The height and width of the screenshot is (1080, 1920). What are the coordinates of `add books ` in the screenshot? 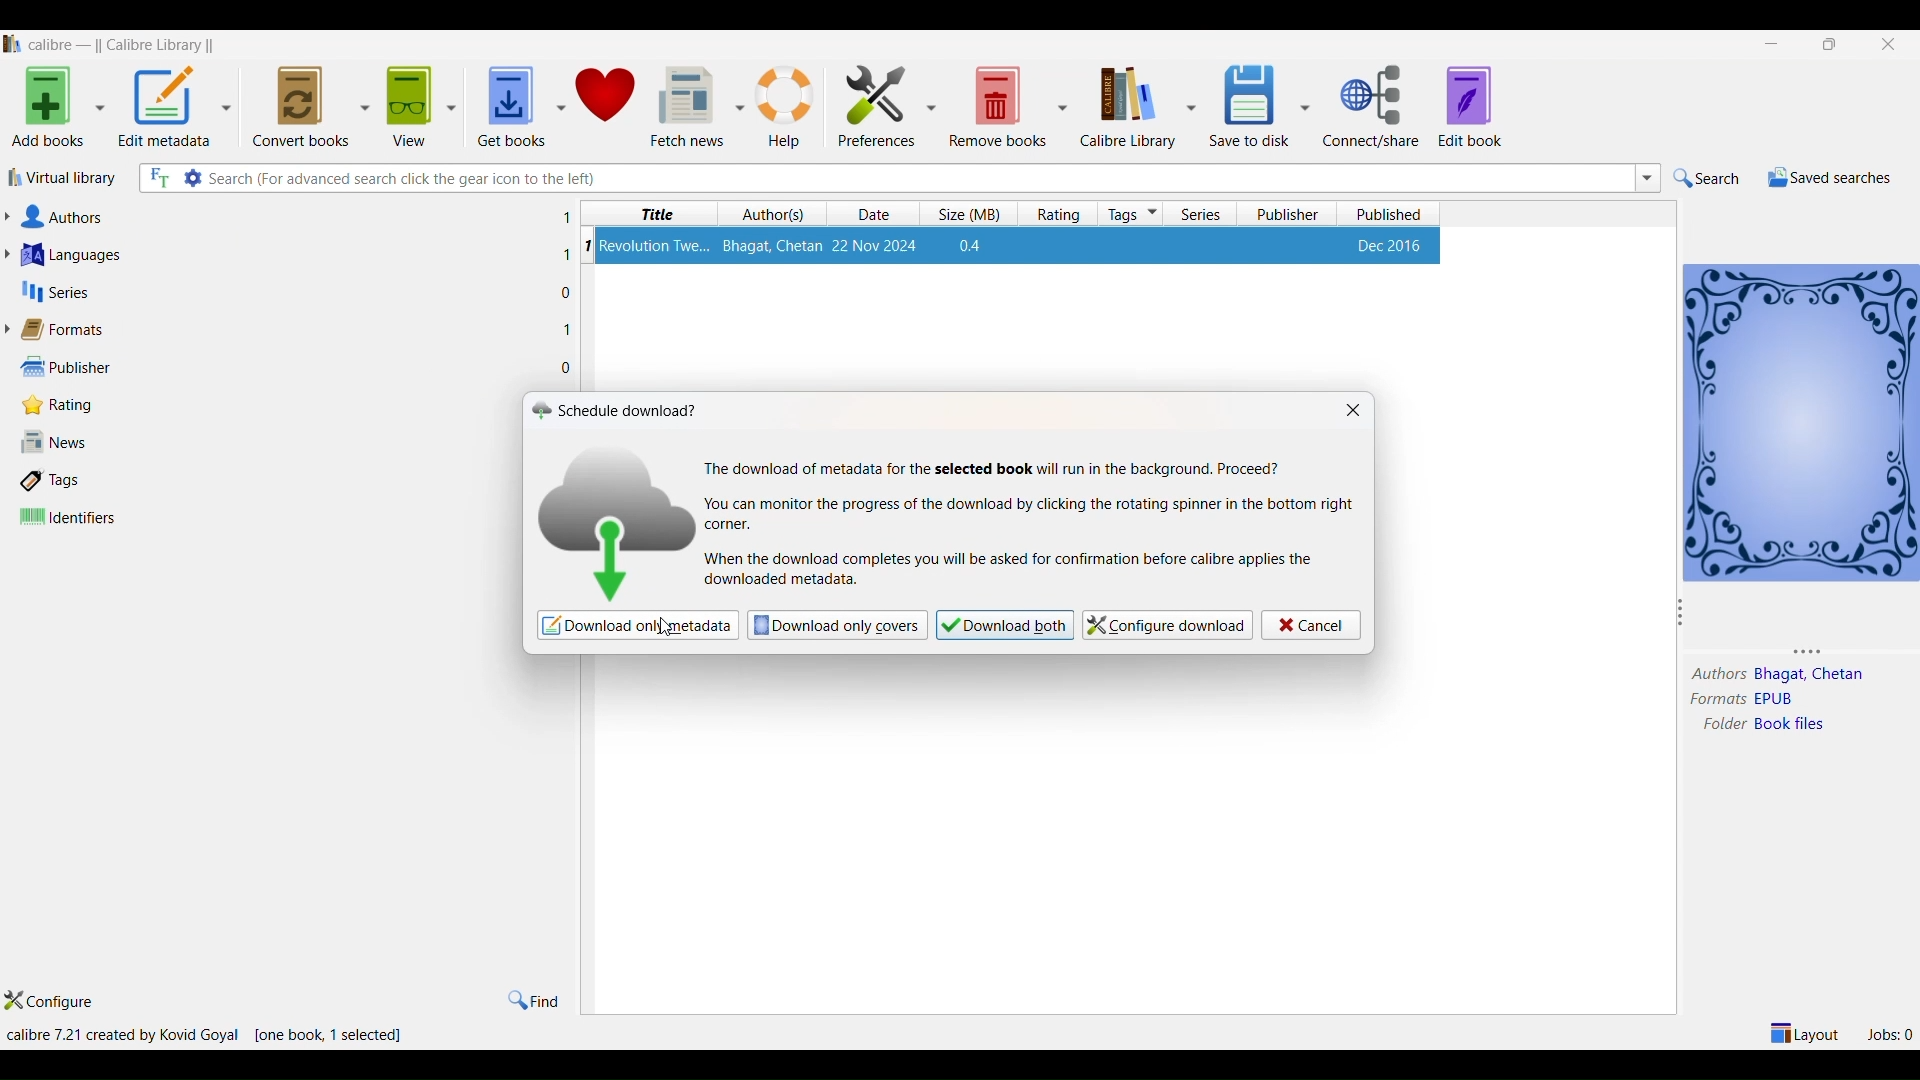 It's located at (45, 106).